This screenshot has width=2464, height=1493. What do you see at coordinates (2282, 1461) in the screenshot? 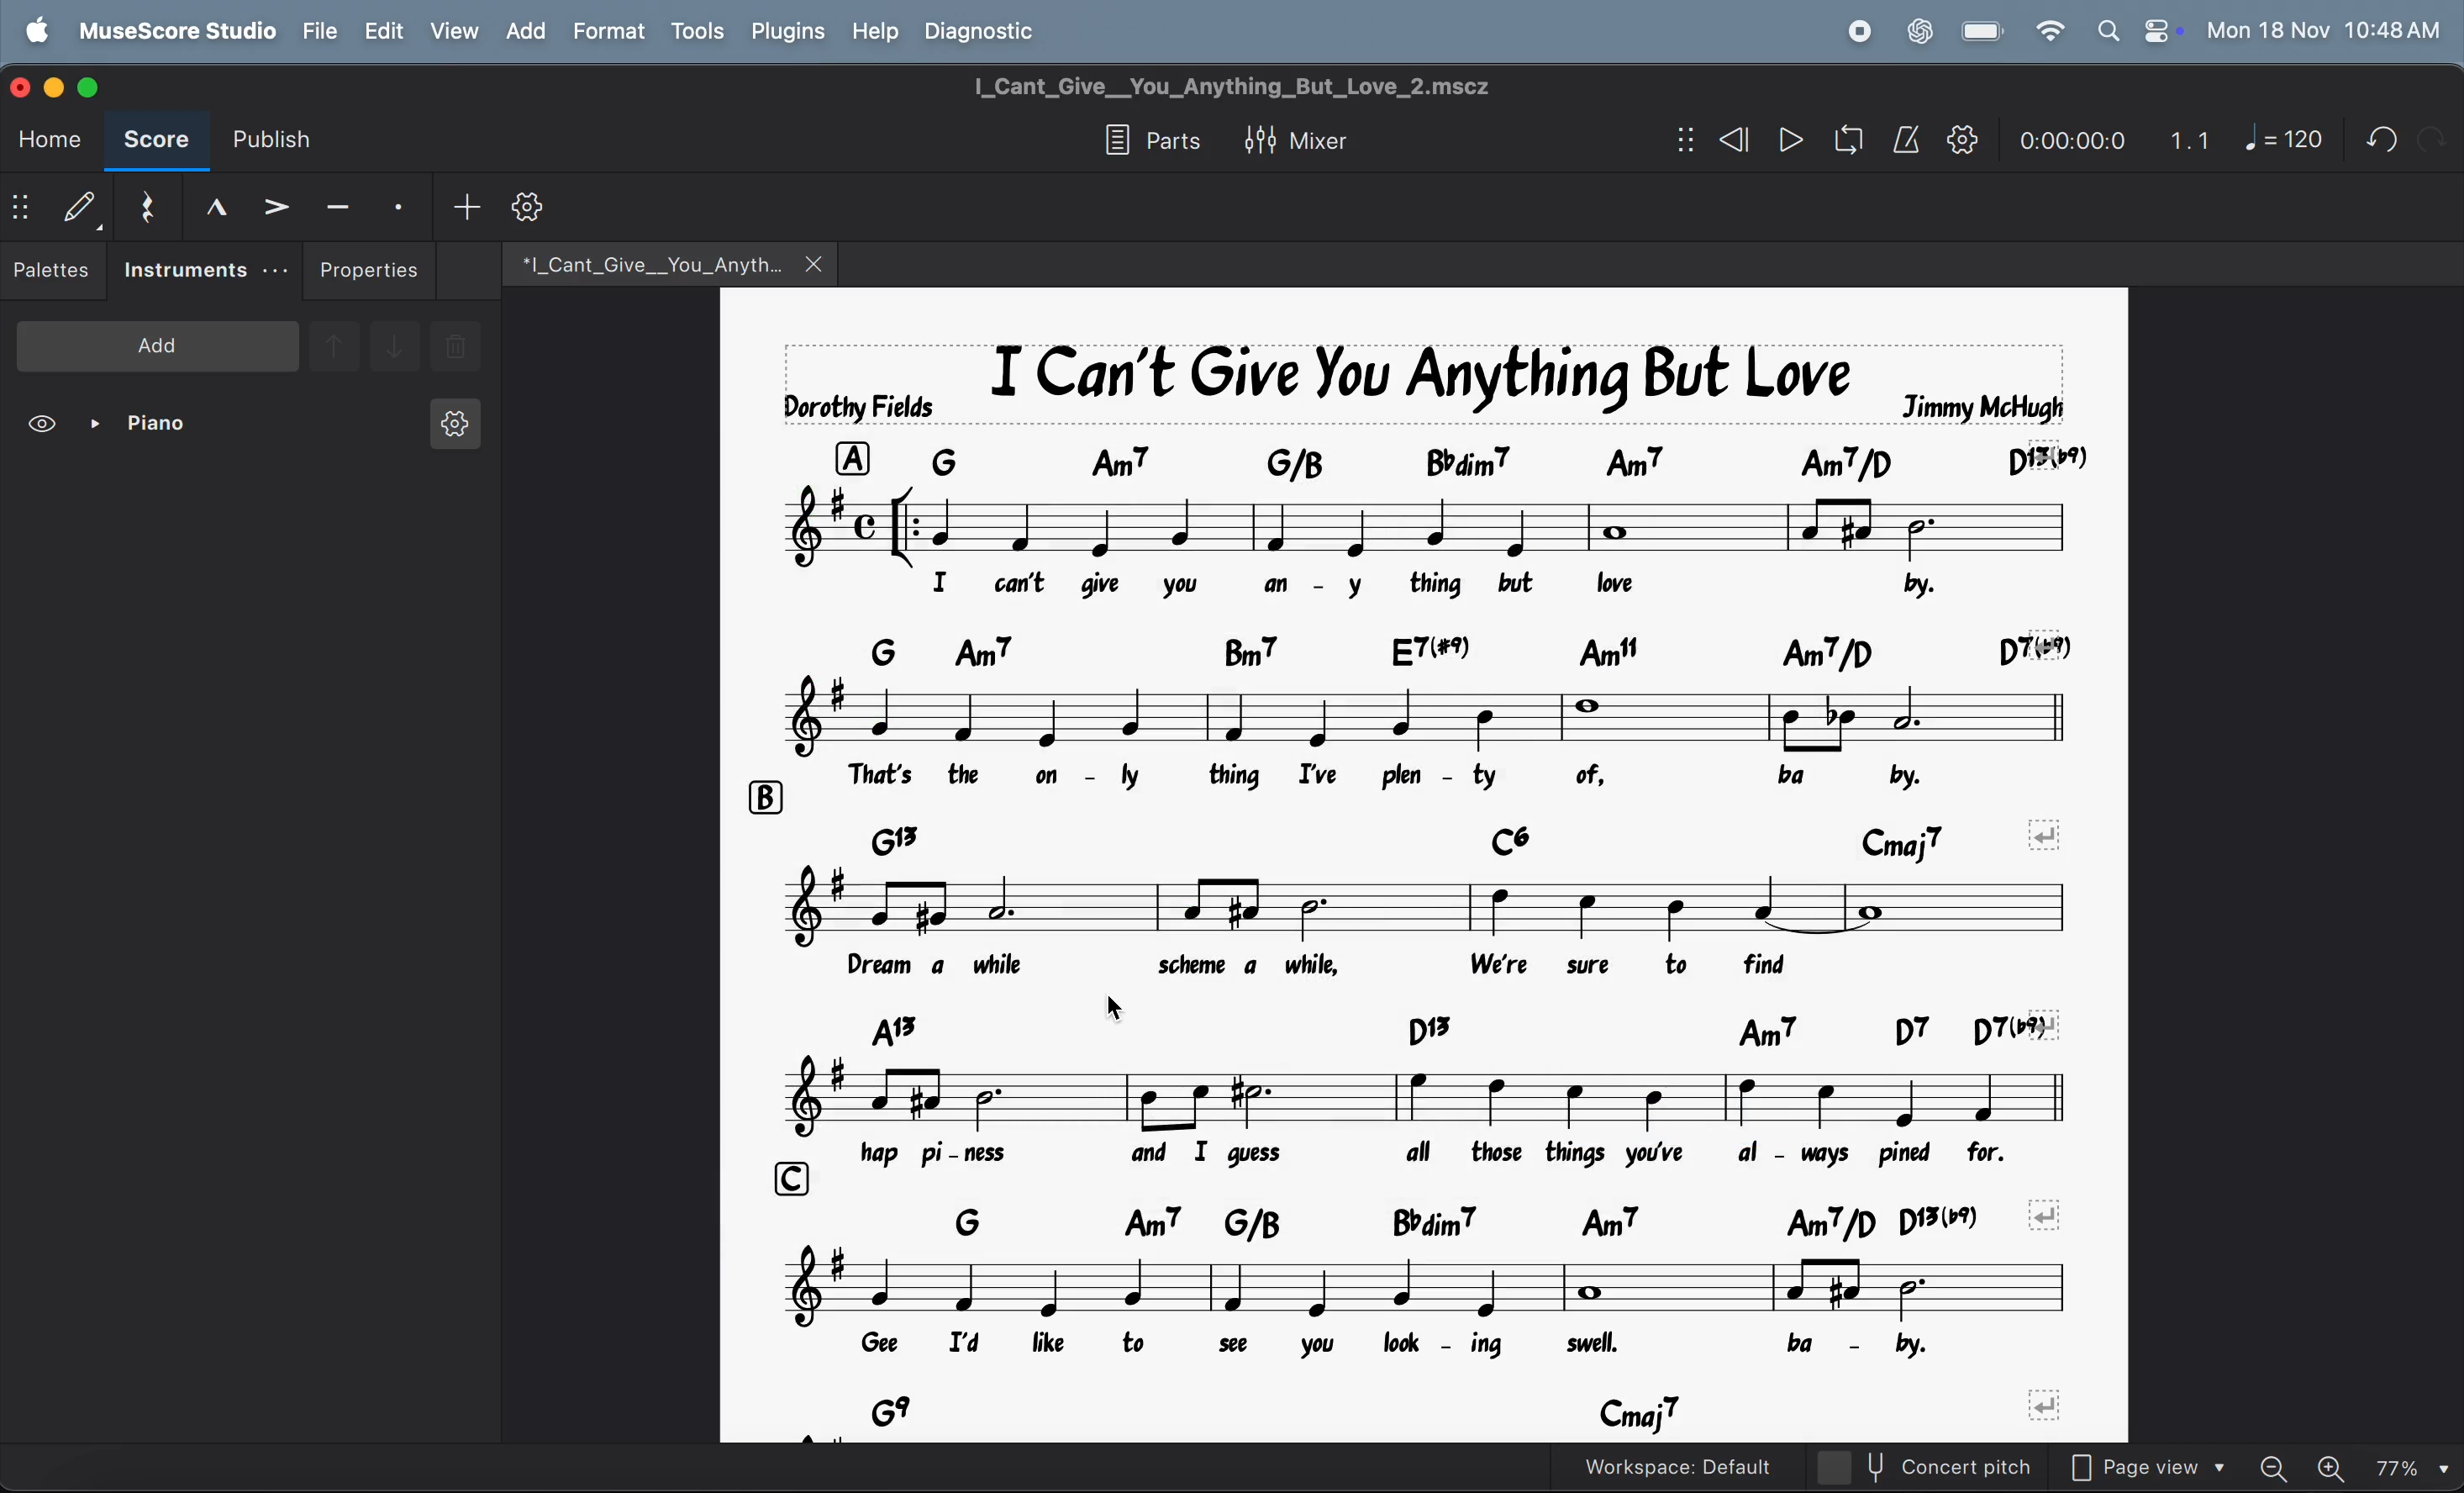
I see `zoom out` at bounding box center [2282, 1461].